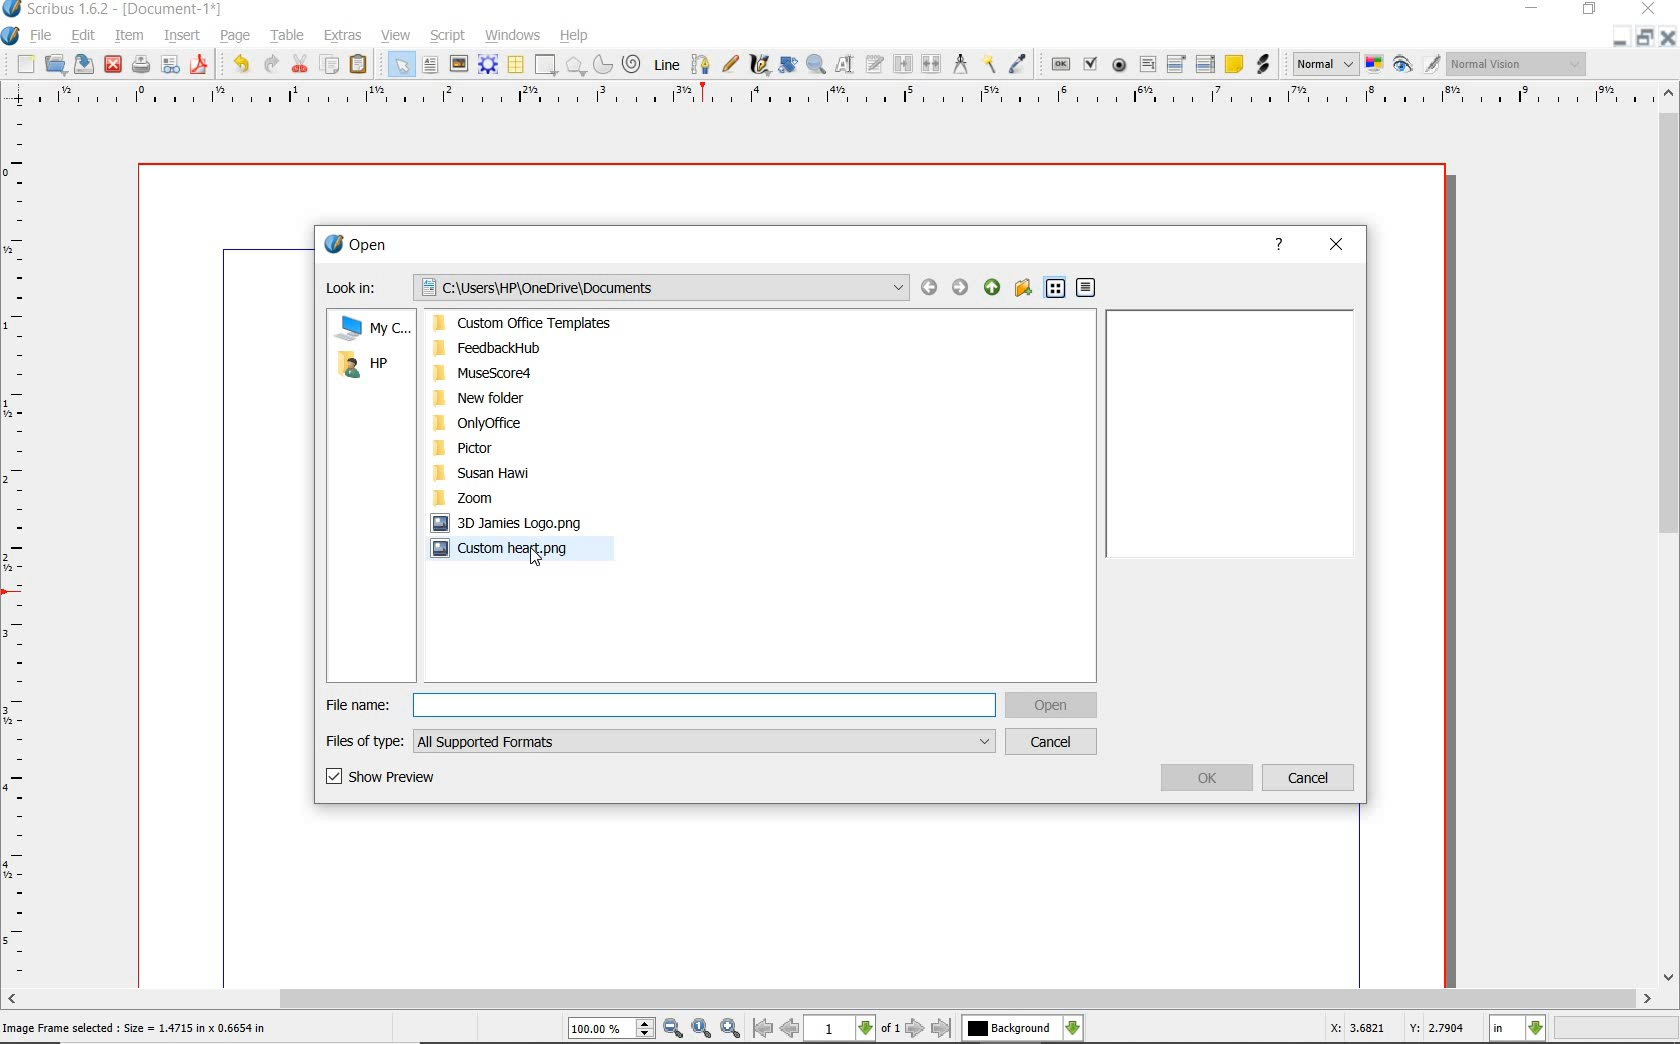  What do you see at coordinates (673, 1029) in the screenshot?
I see `zoom out` at bounding box center [673, 1029].